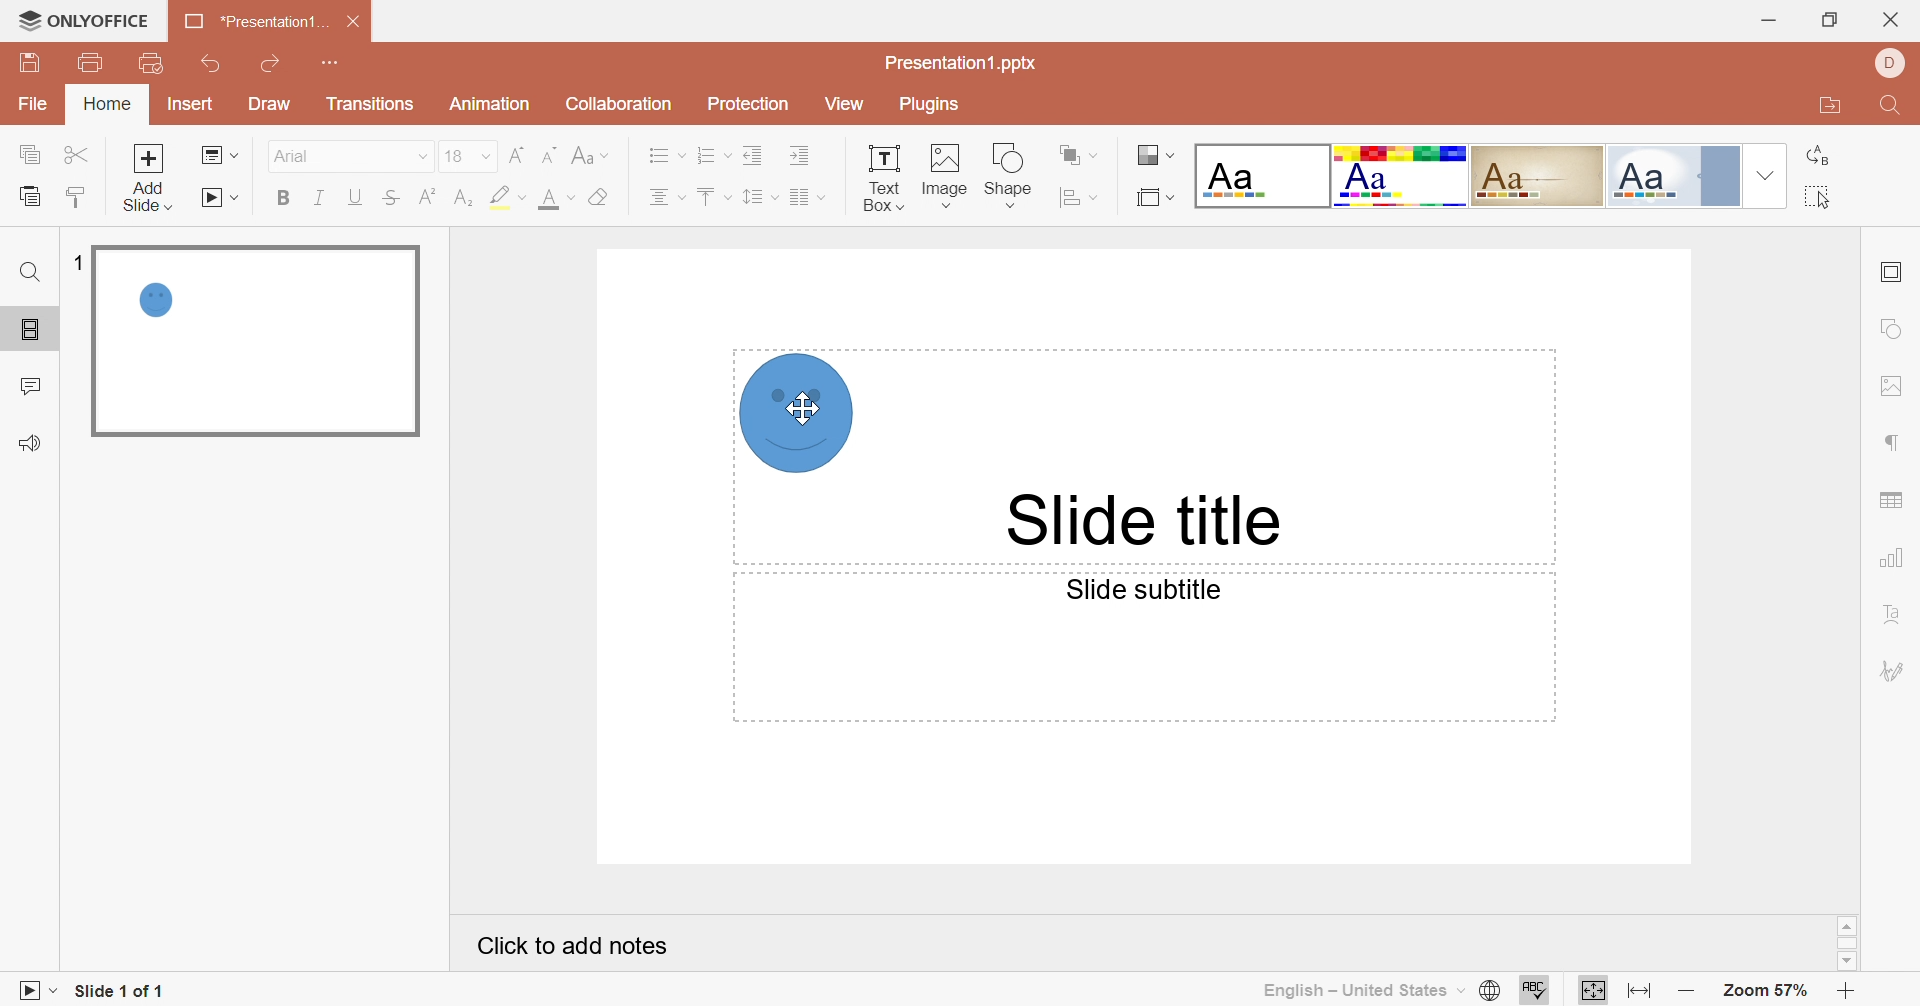 The image size is (1920, 1006). Describe the element at coordinates (1819, 200) in the screenshot. I see `Select all` at that location.